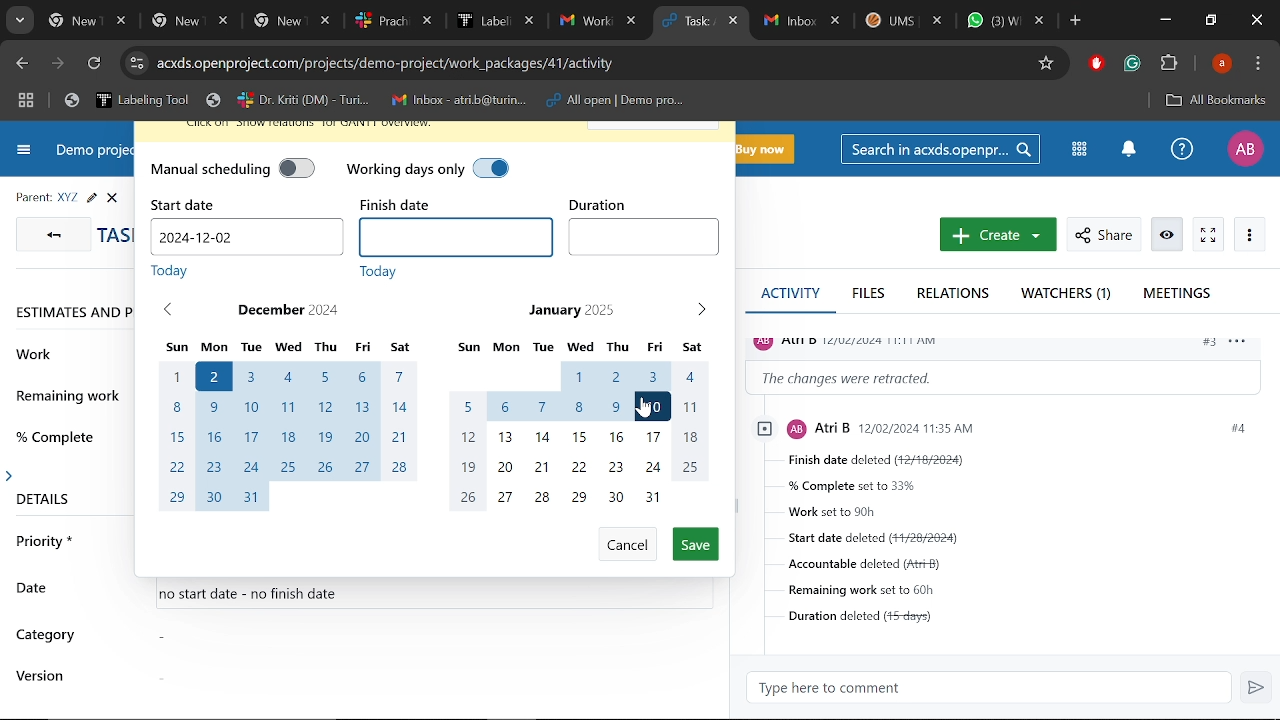  I want to click on Notifications, so click(1128, 150).